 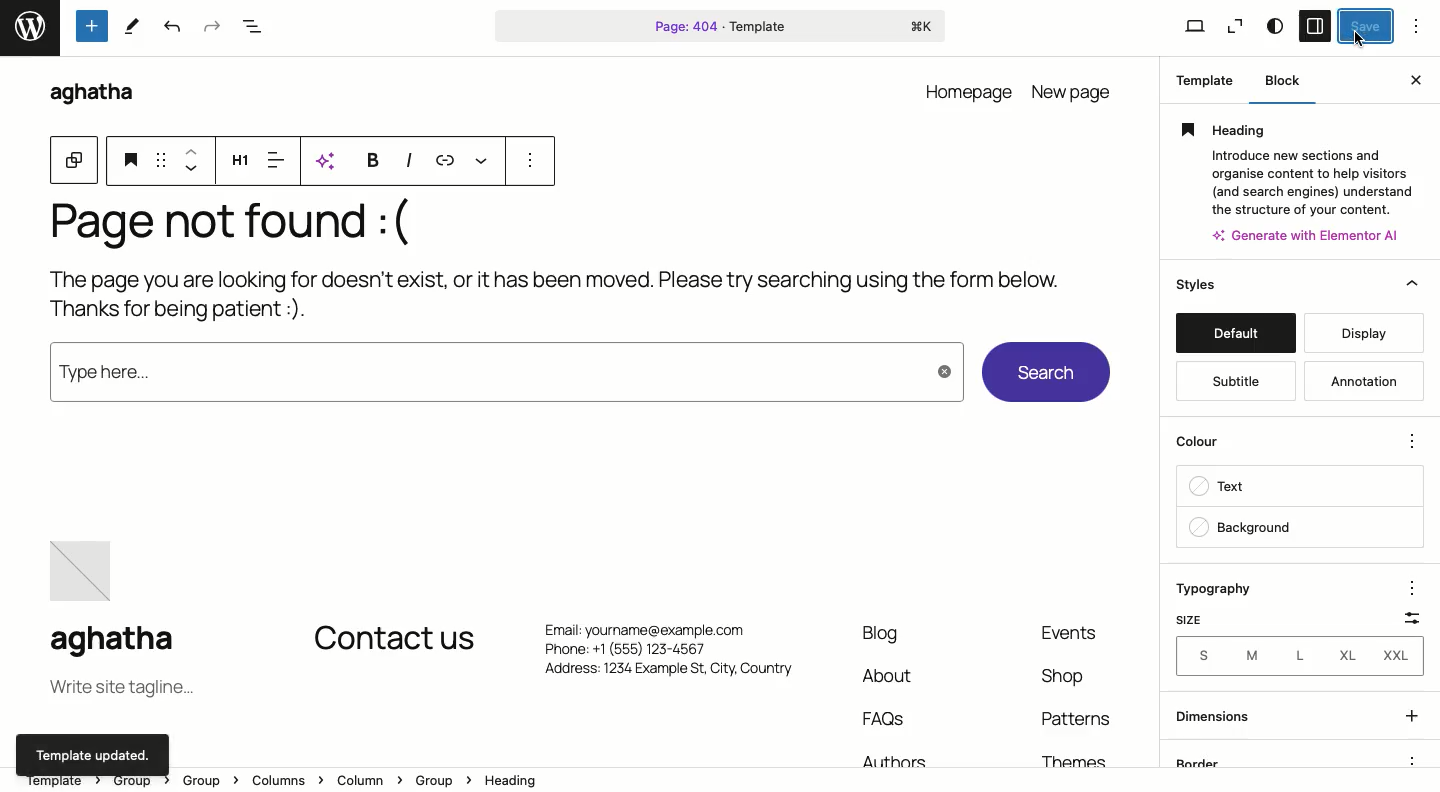 I want to click on Zoom out, so click(x=1237, y=25).